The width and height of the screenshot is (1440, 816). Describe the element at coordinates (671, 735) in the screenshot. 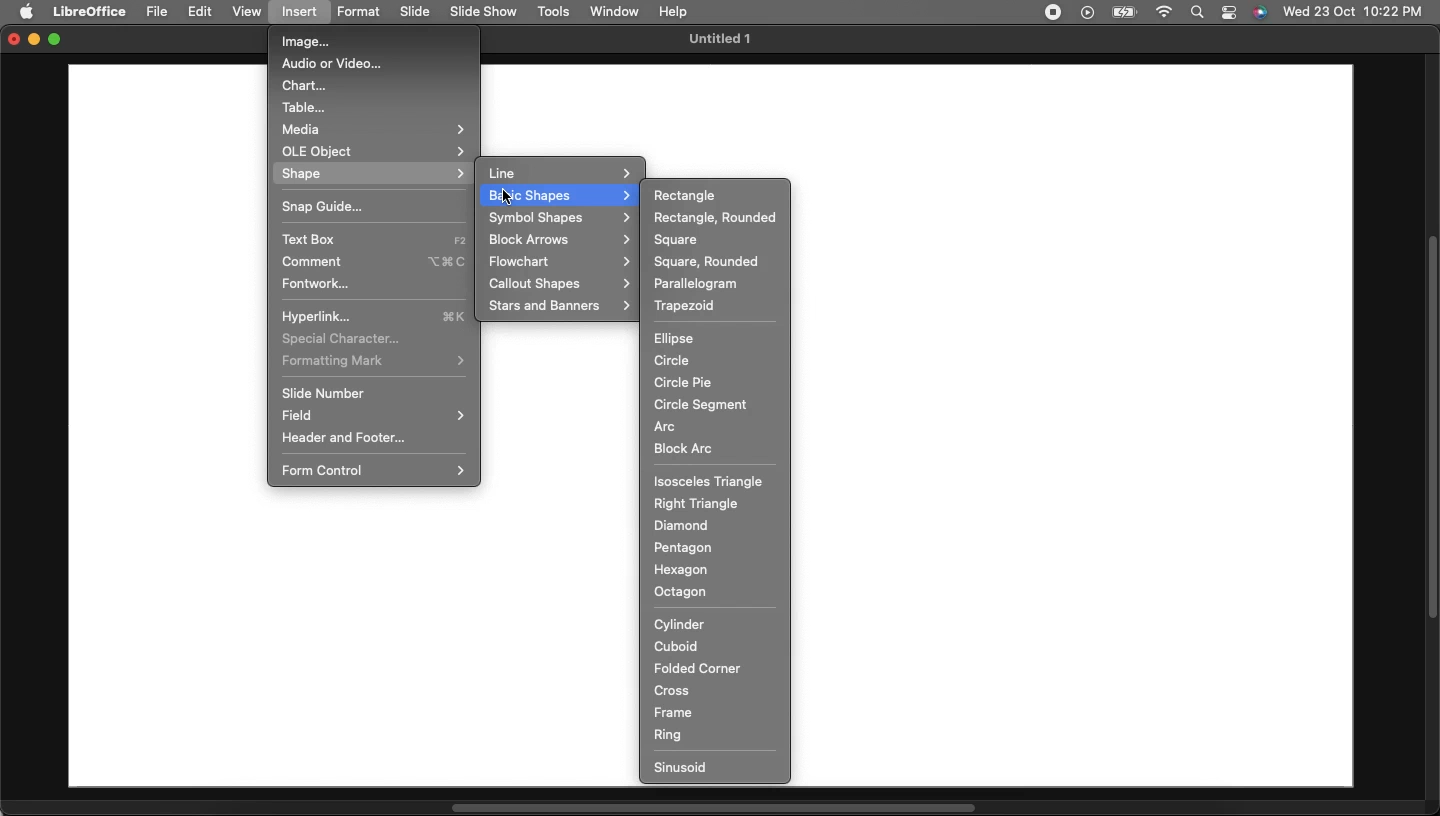

I see `Ring` at that location.